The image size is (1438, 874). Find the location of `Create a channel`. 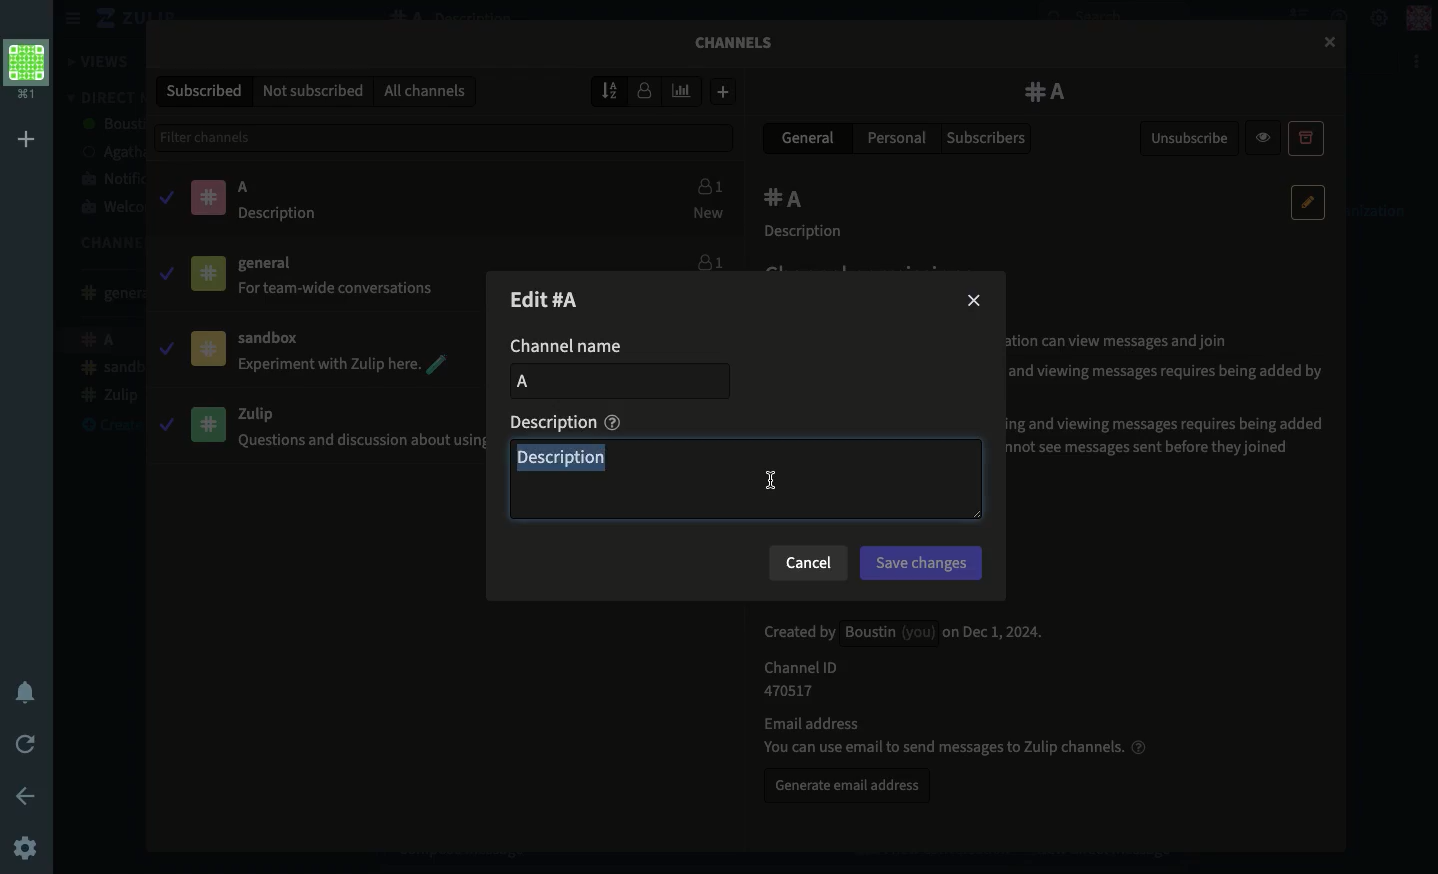

Create a channel is located at coordinates (105, 426).